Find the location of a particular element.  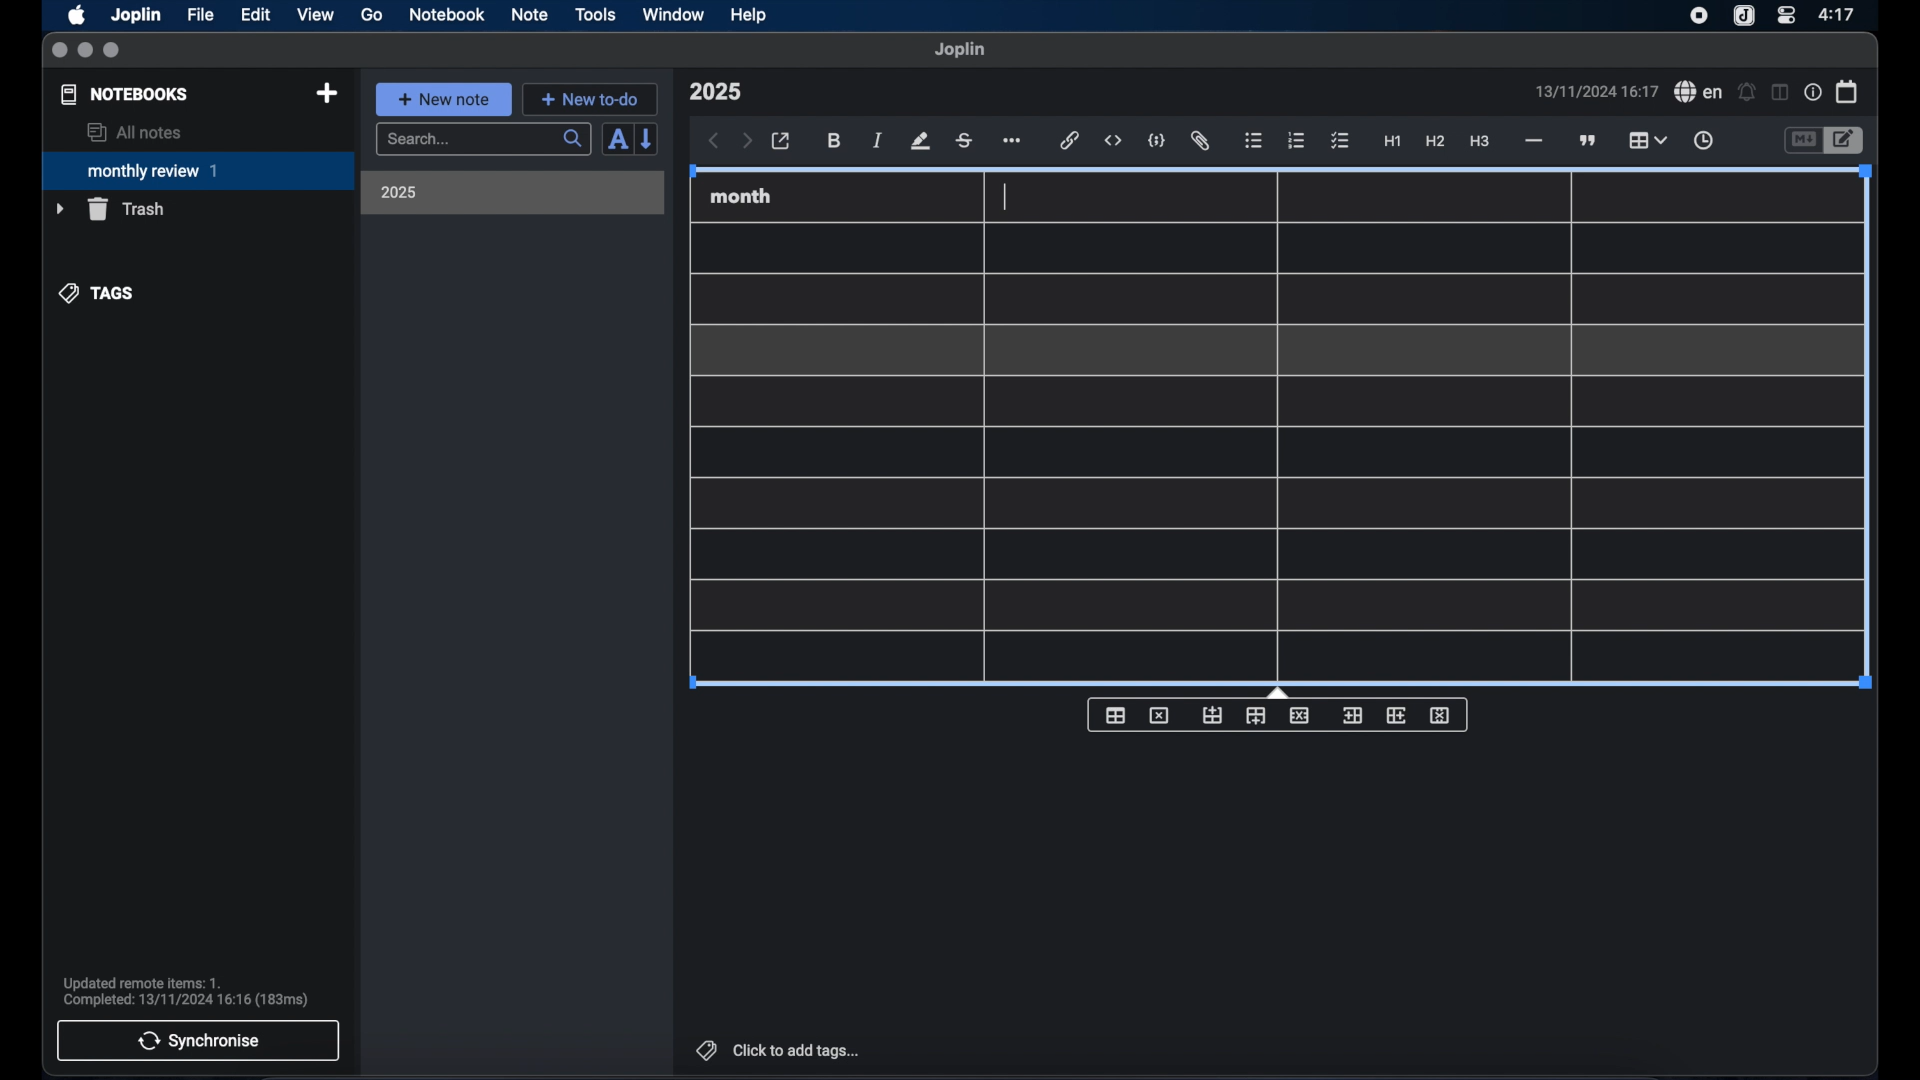

delete row is located at coordinates (1301, 714).